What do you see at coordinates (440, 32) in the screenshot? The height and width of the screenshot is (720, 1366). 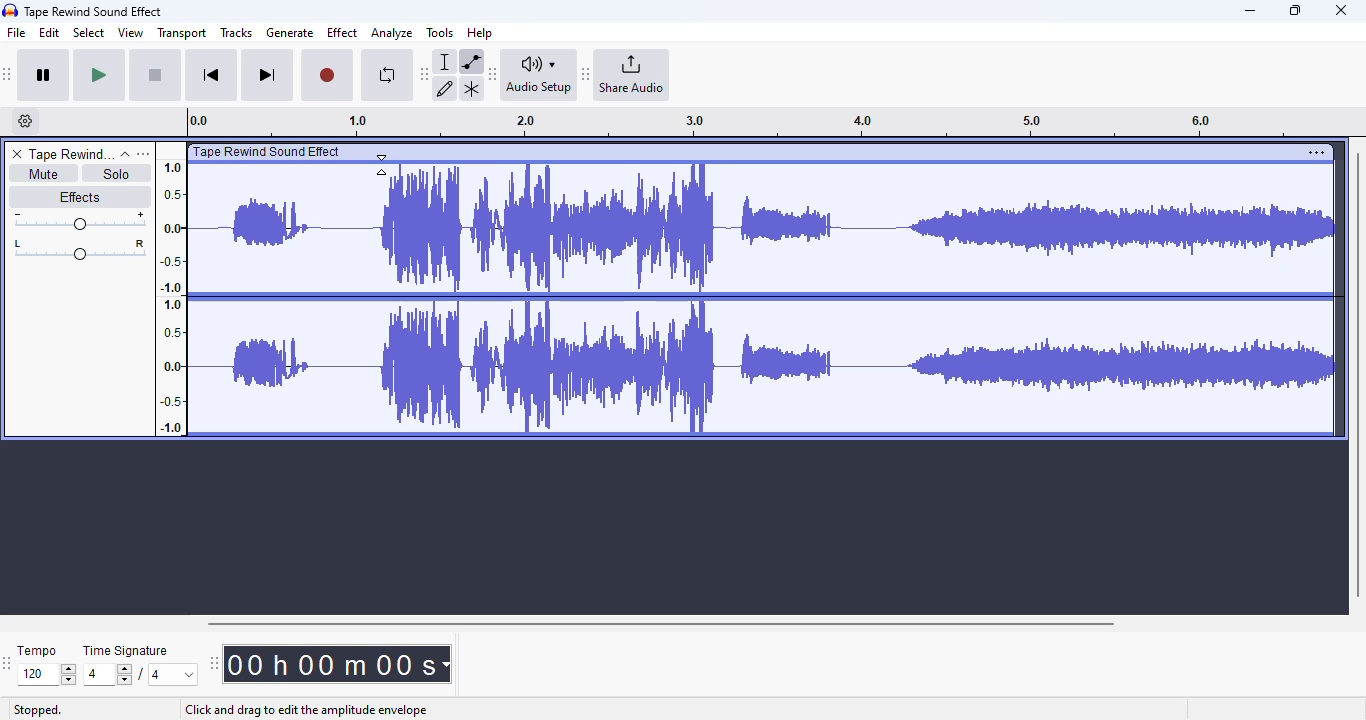 I see `tools` at bounding box center [440, 32].